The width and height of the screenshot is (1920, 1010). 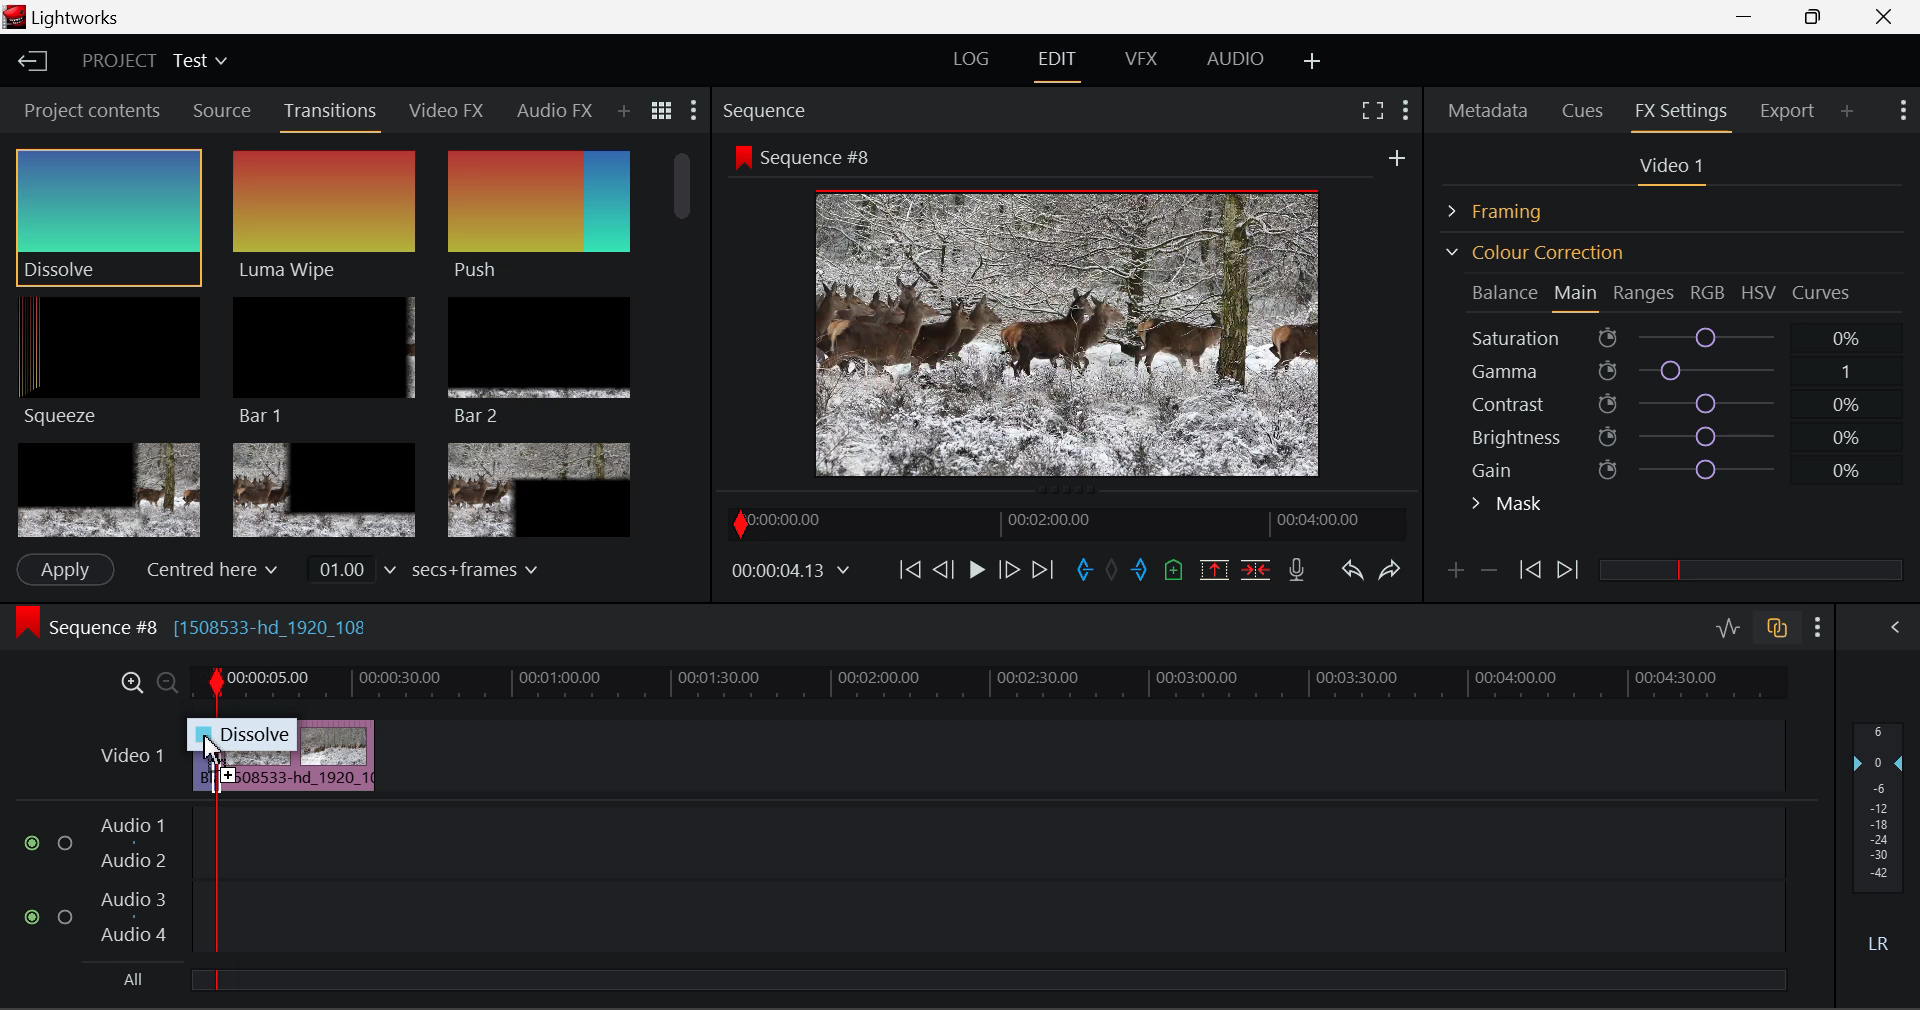 I want to click on All, so click(x=129, y=982).